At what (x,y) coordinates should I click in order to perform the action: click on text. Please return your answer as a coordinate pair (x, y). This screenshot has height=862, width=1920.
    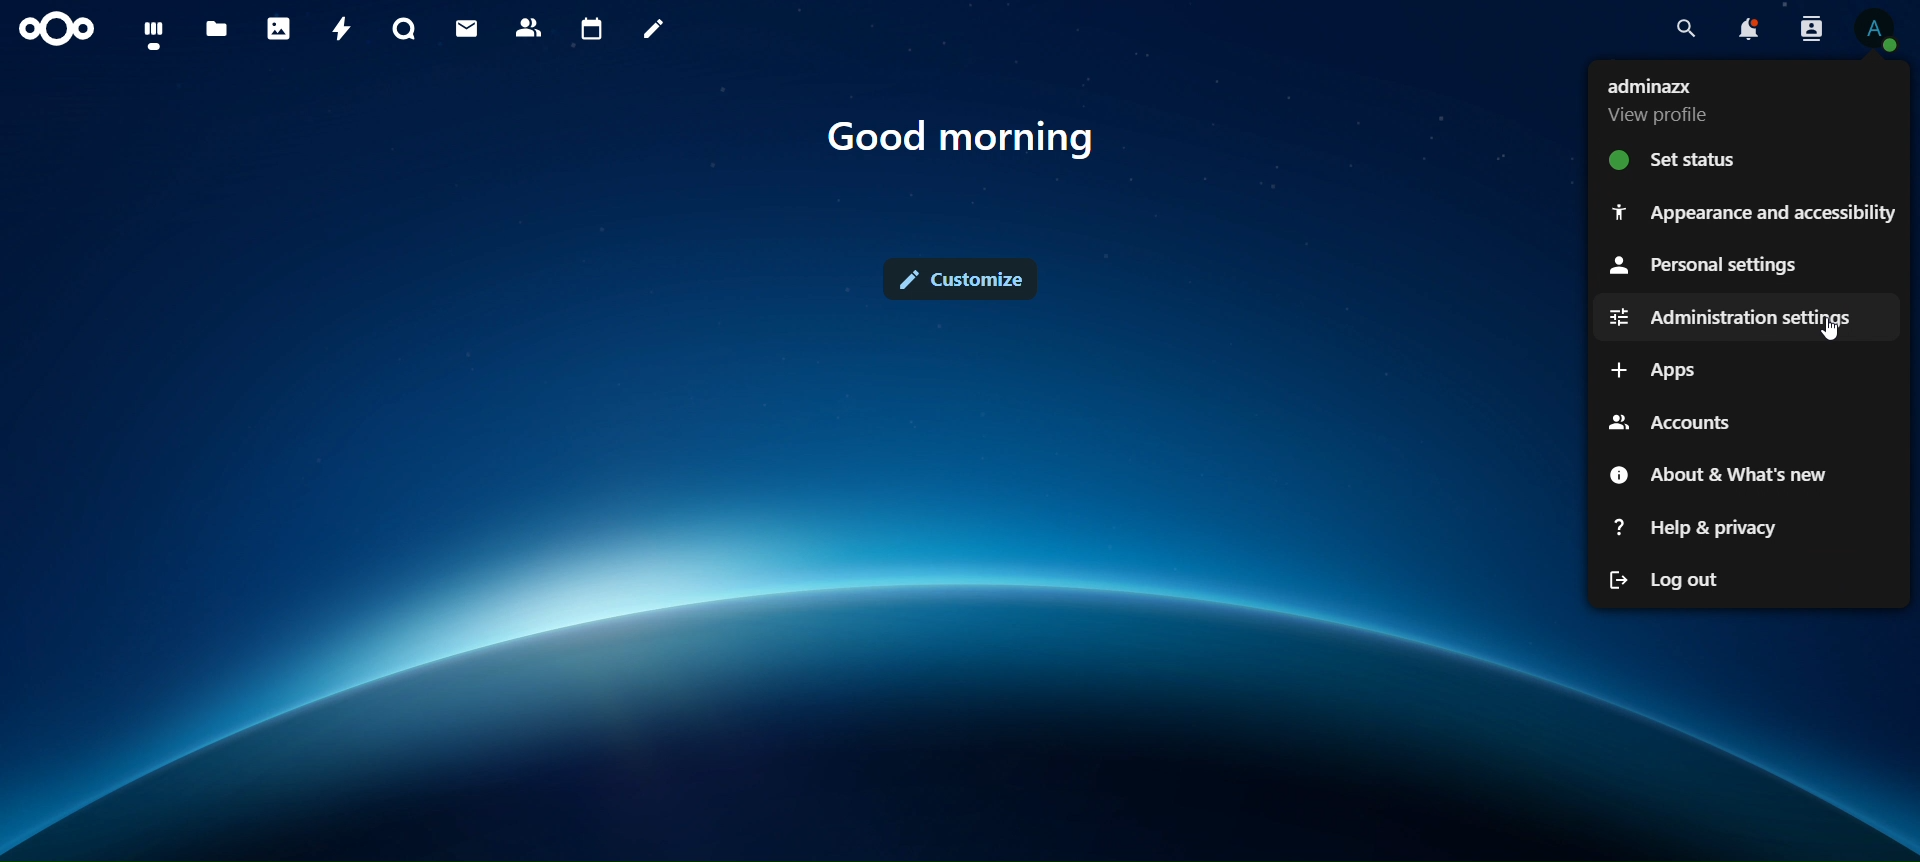
    Looking at the image, I should click on (974, 137).